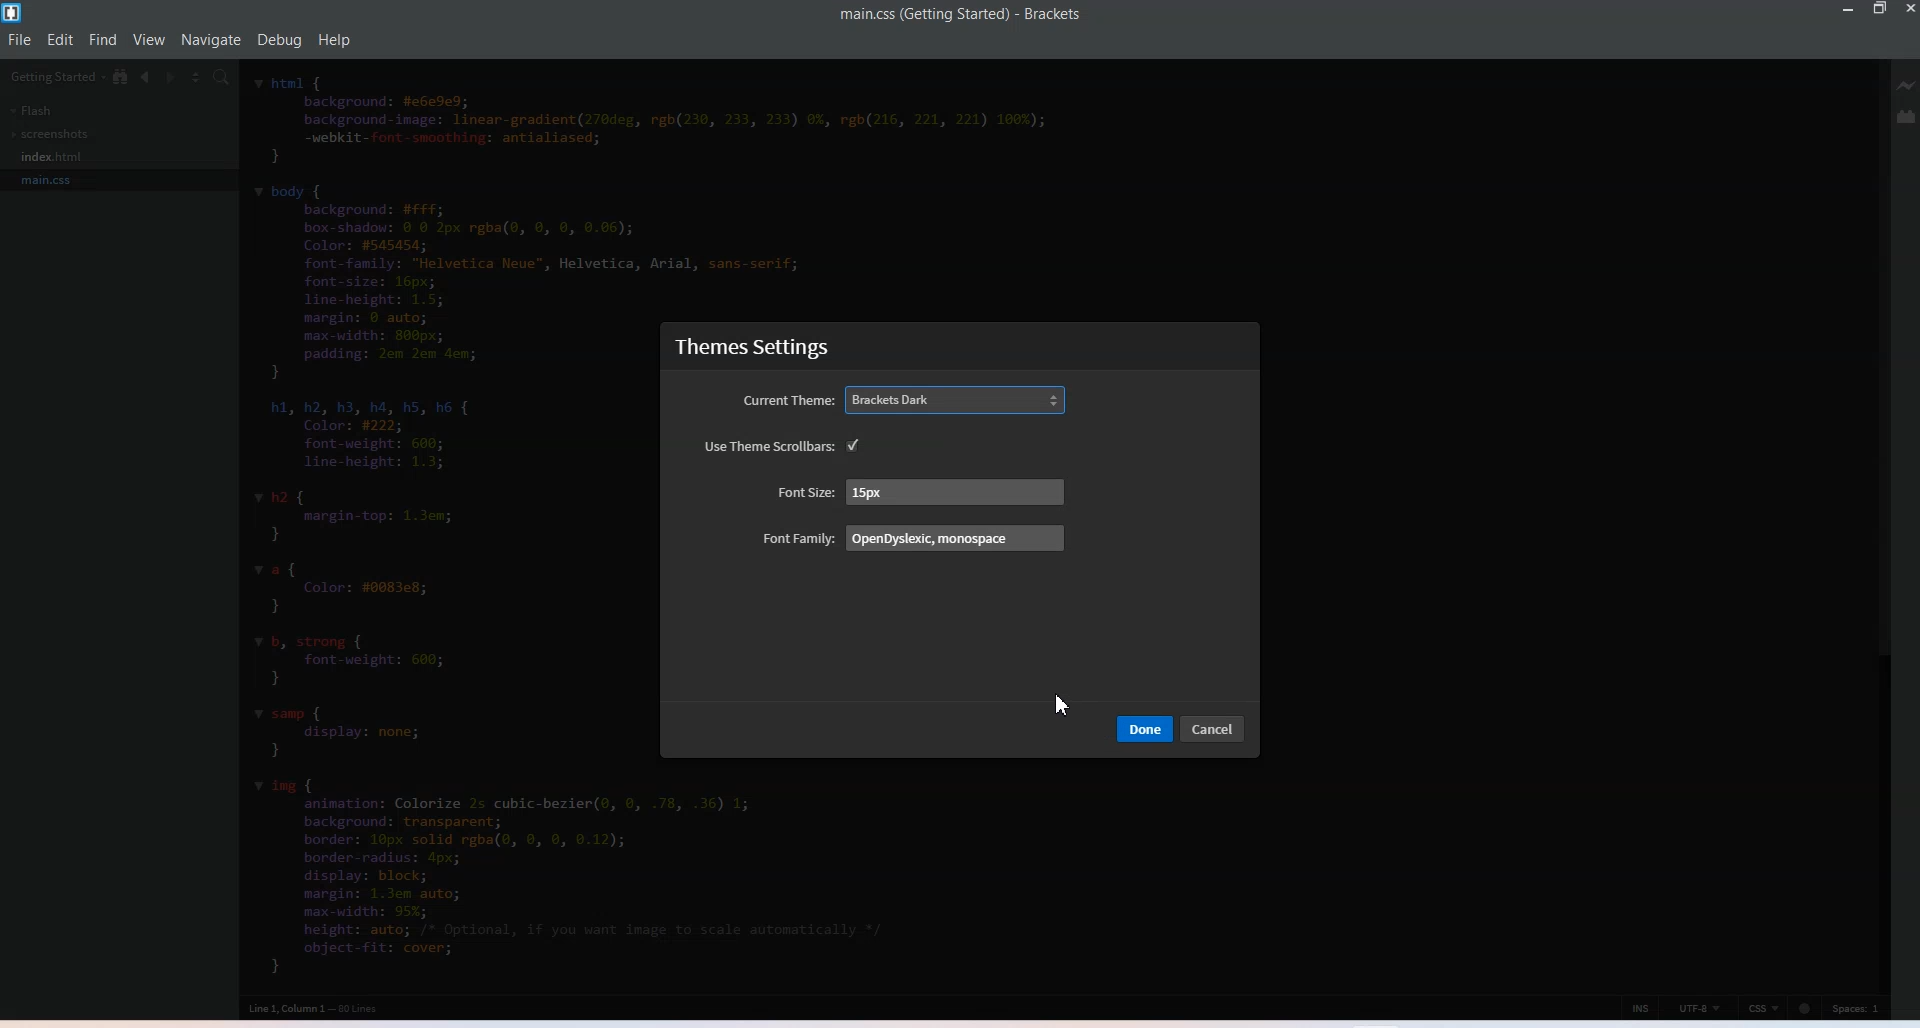 This screenshot has height=1028, width=1920. Describe the element at coordinates (1859, 1008) in the screenshot. I see `Spaces 1` at that location.